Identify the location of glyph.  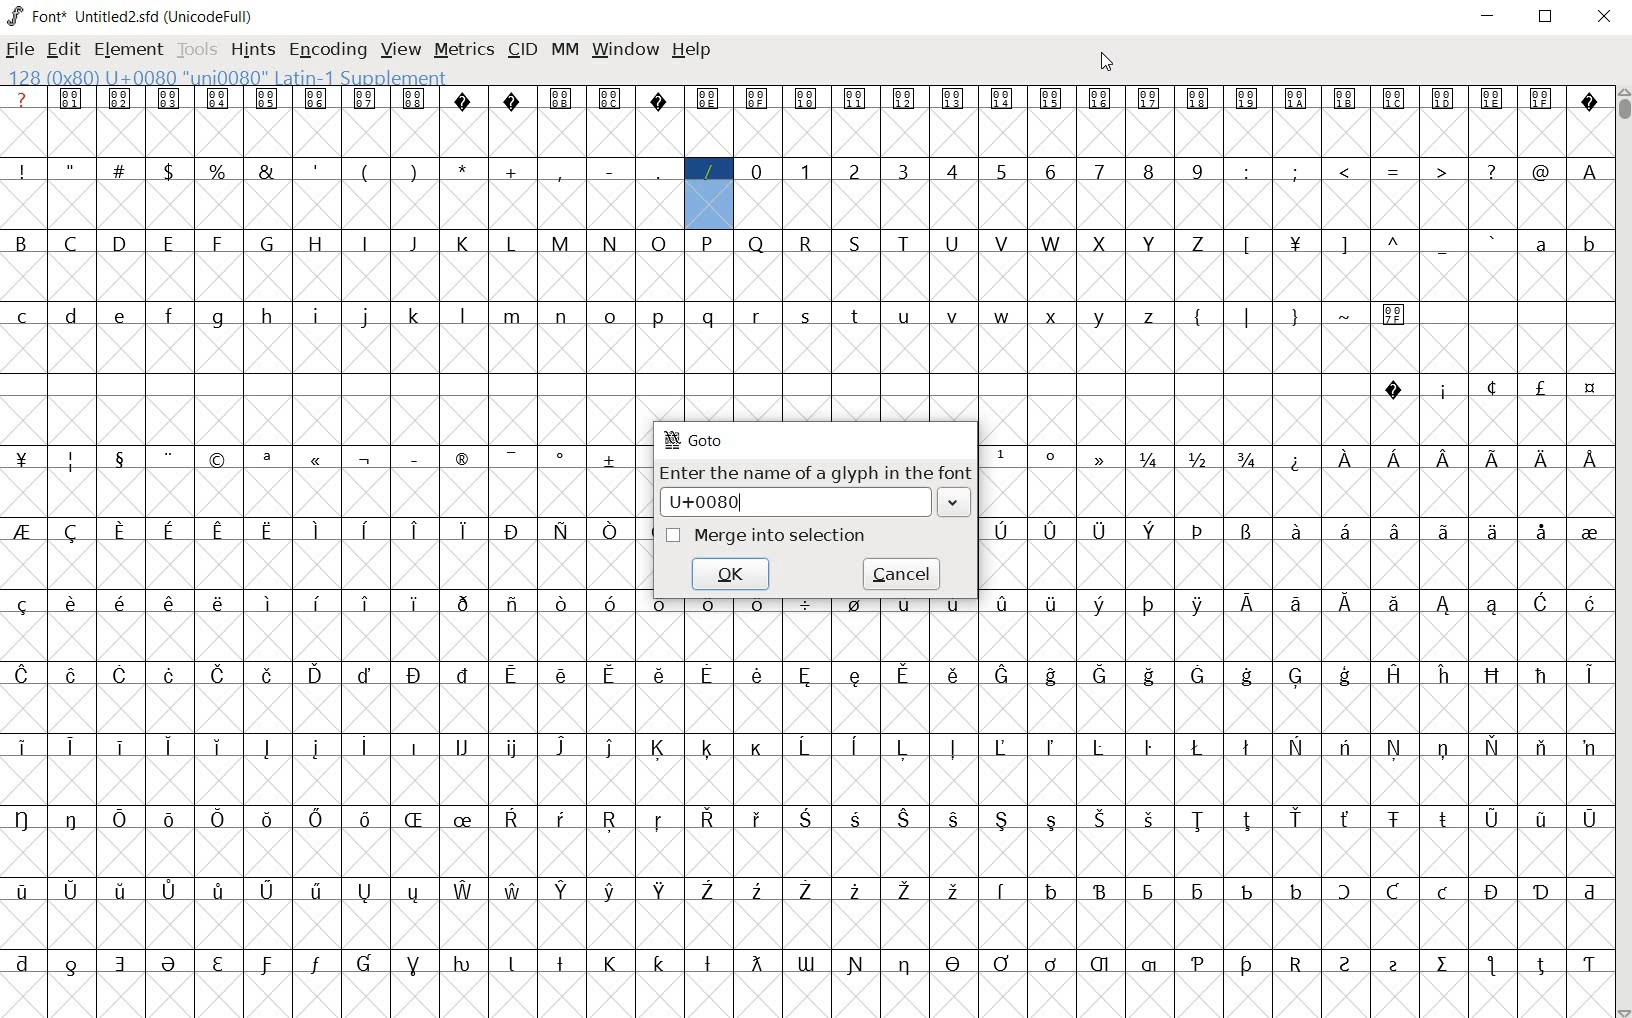
(1444, 675).